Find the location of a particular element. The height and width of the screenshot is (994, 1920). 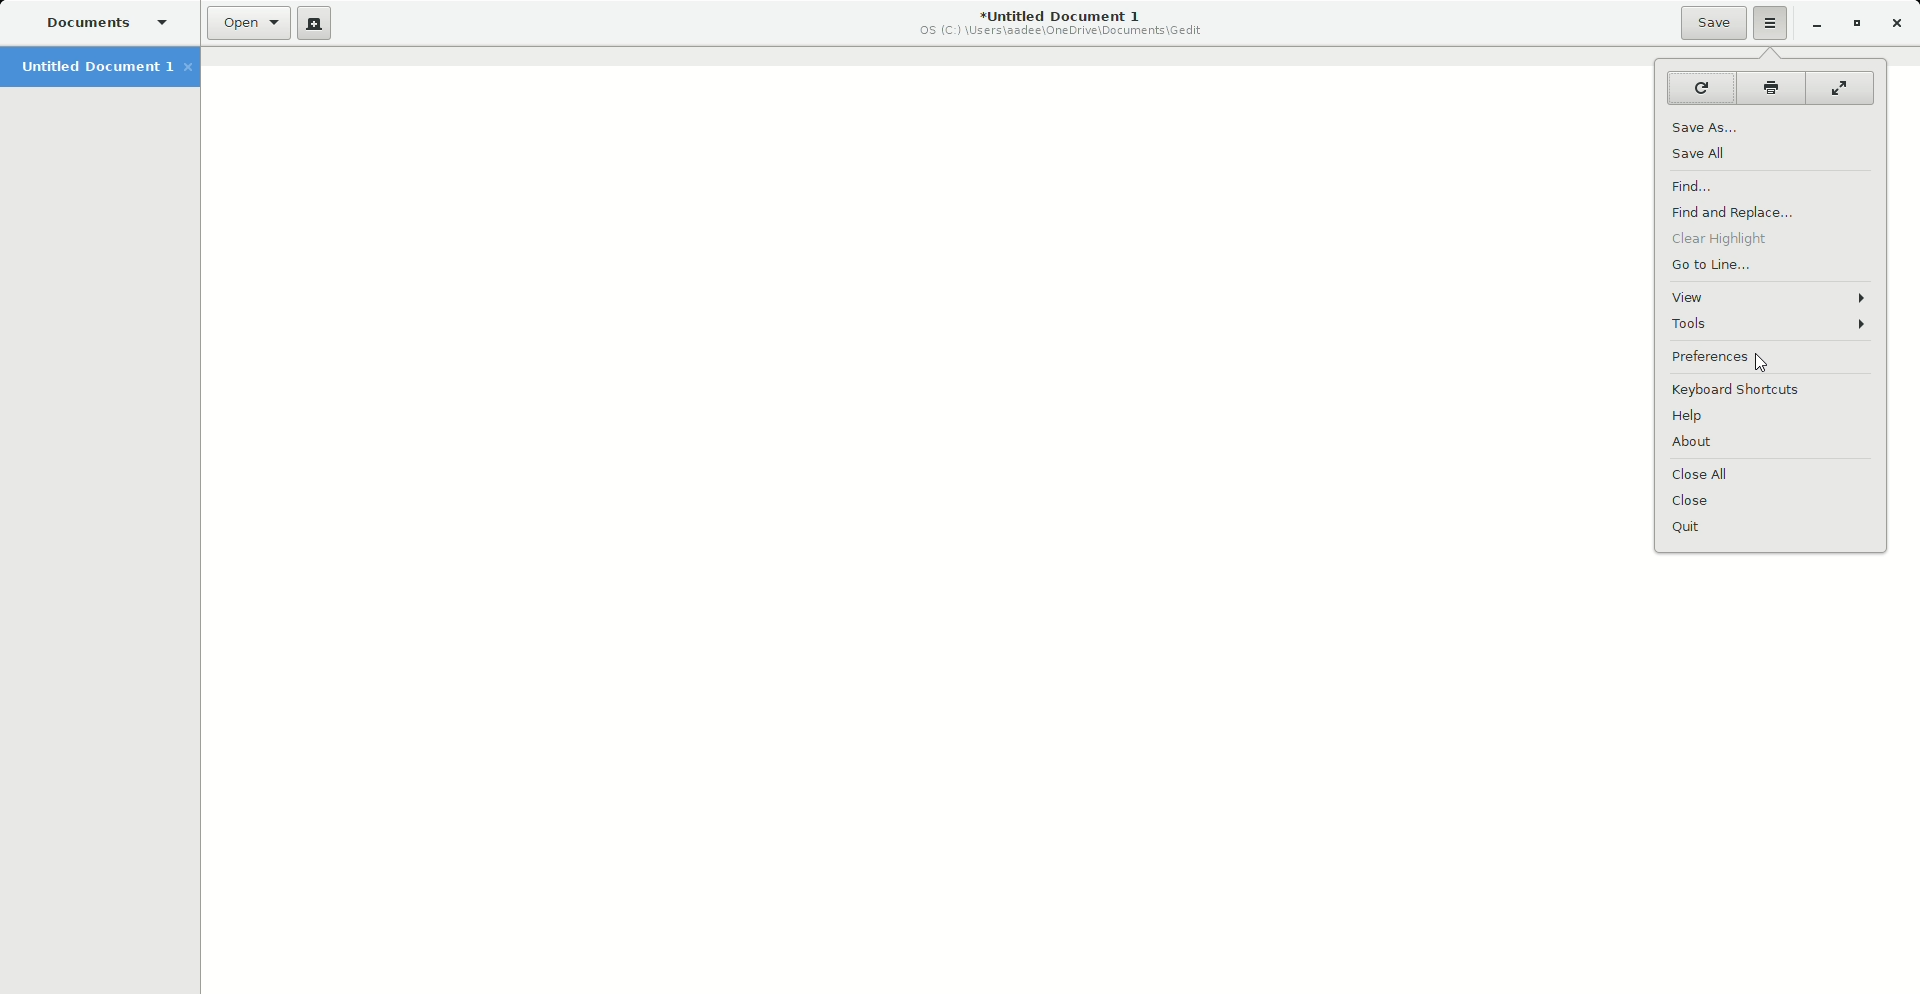

Open is located at coordinates (244, 26).